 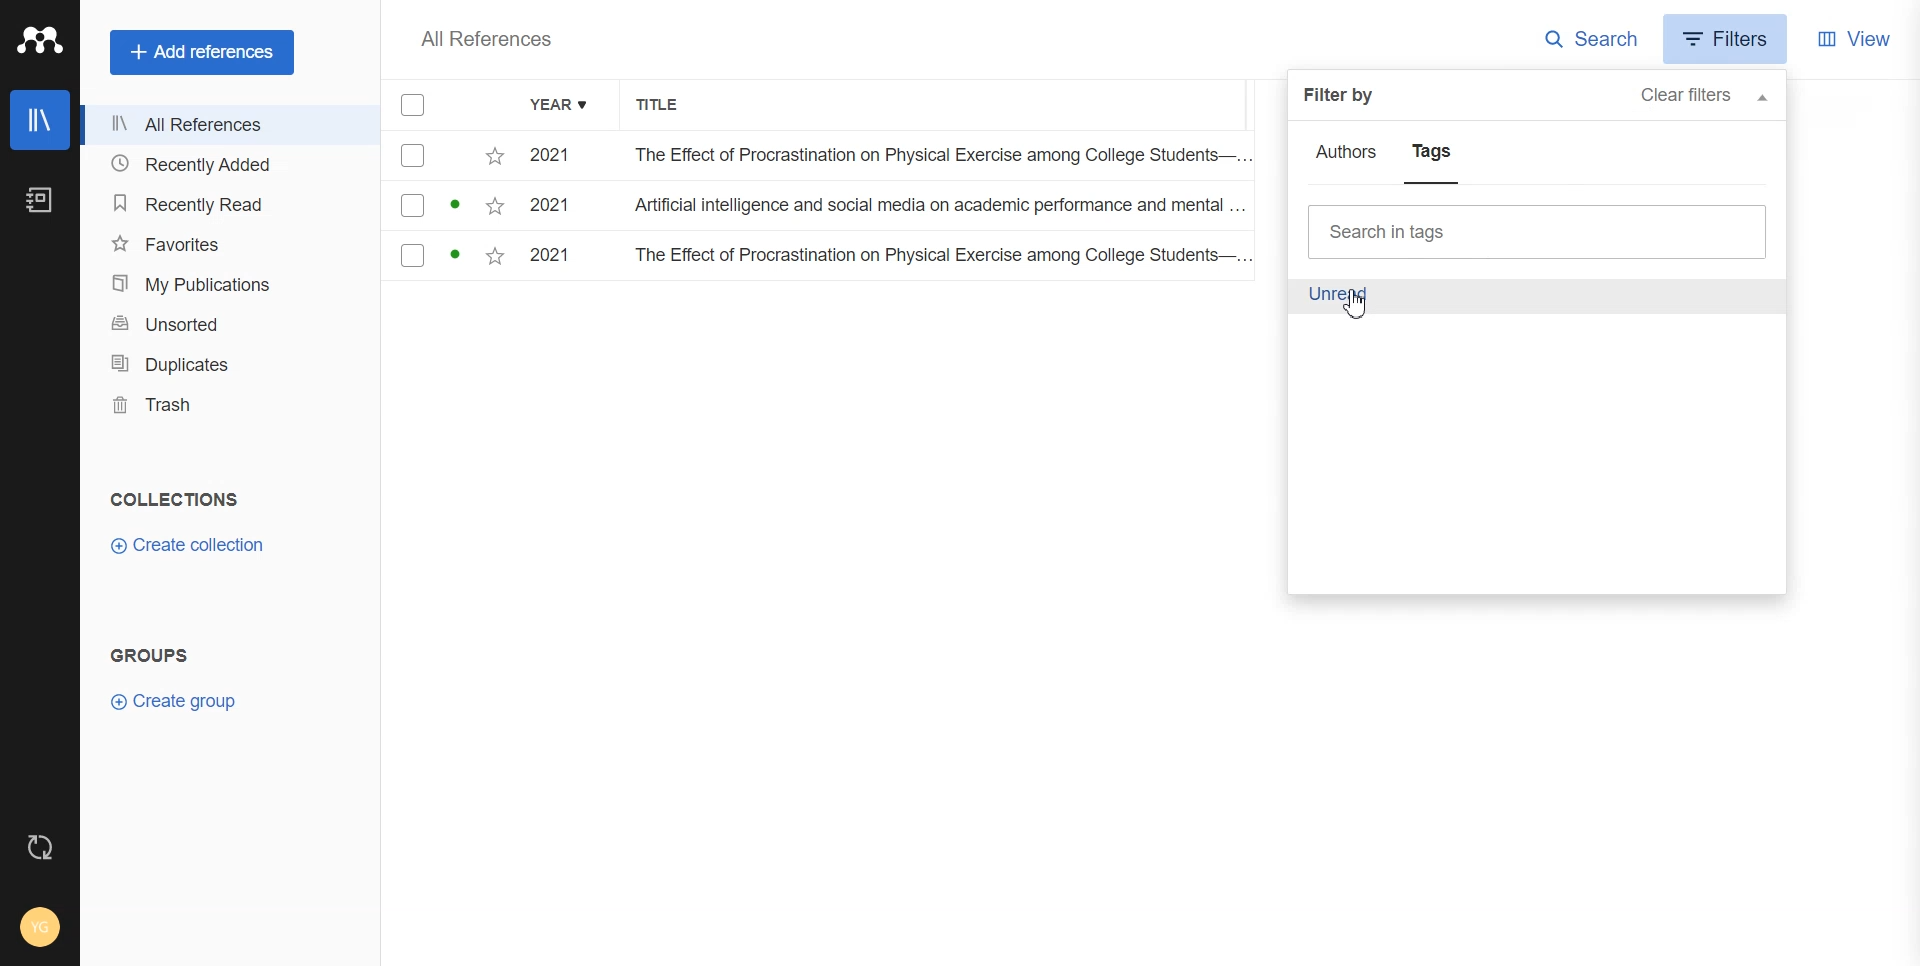 What do you see at coordinates (447, 207) in the screenshot?
I see `checkbox` at bounding box center [447, 207].